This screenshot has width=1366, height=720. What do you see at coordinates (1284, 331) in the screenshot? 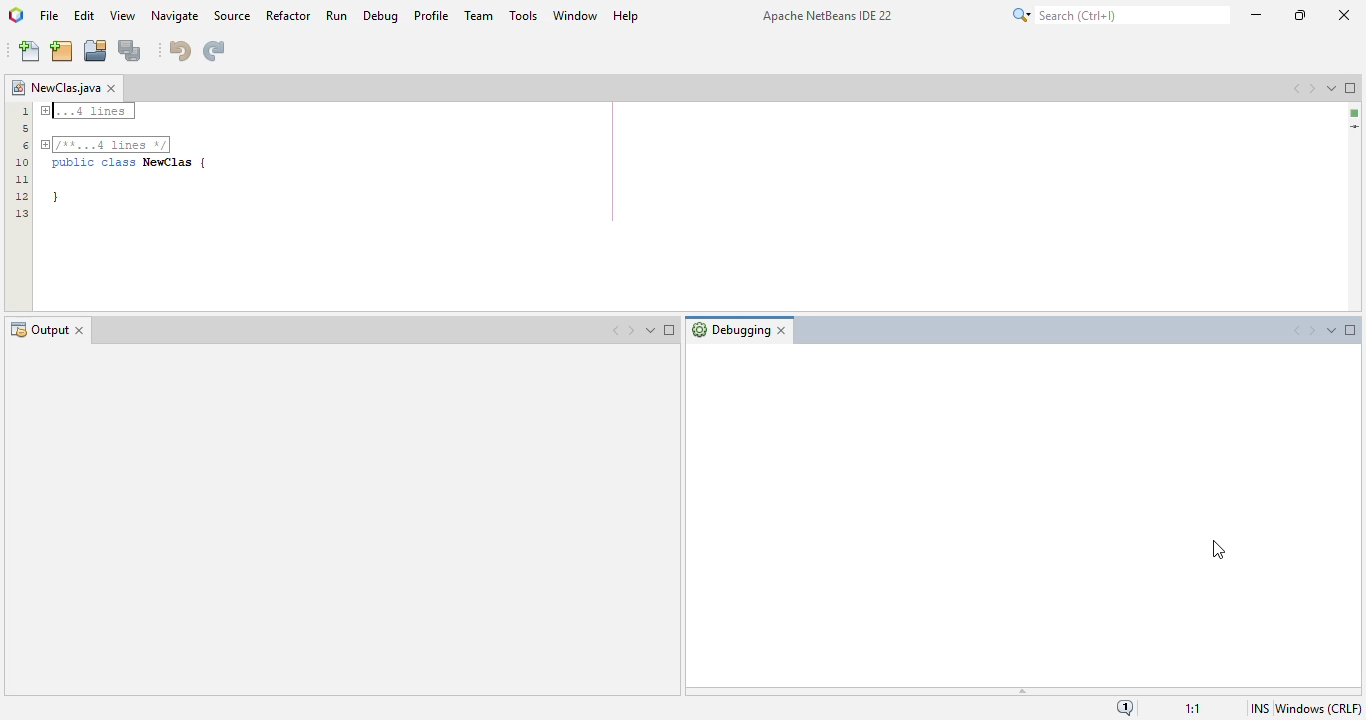
I see `Previous` at bounding box center [1284, 331].